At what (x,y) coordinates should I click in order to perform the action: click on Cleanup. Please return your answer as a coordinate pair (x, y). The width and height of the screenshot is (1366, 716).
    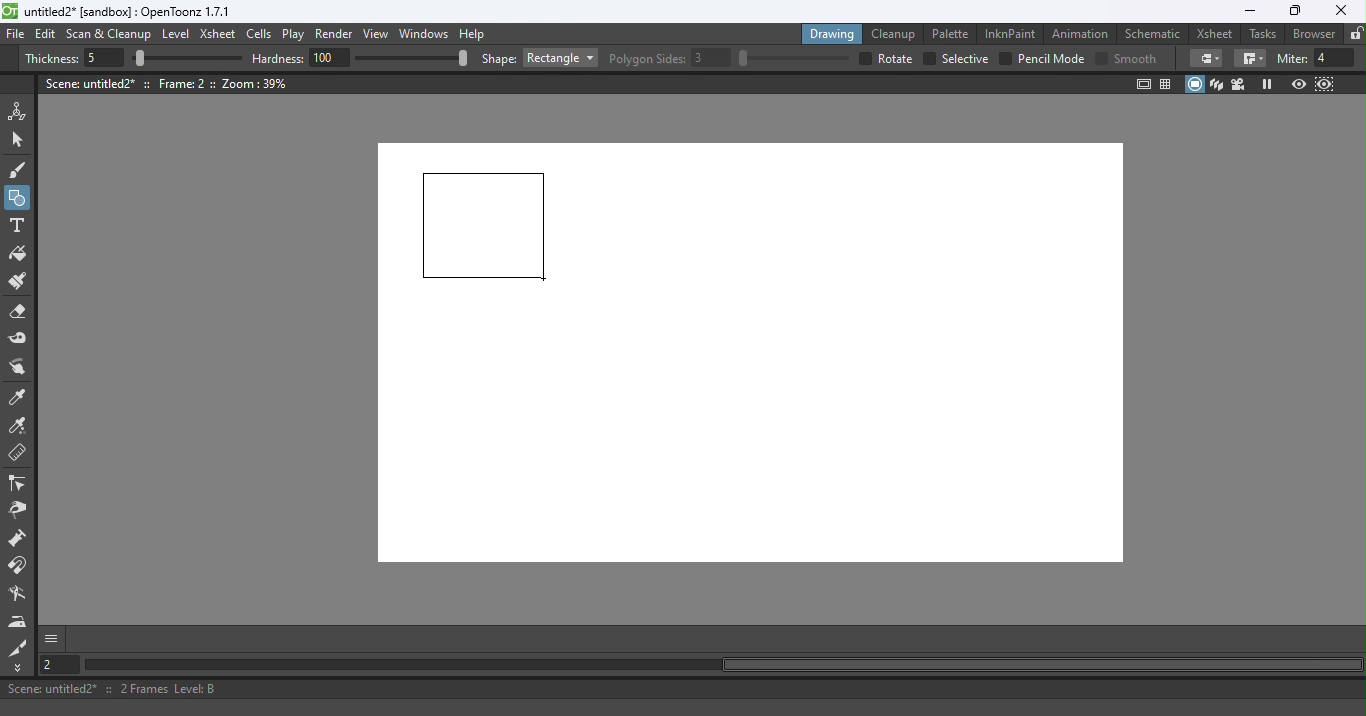
    Looking at the image, I should click on (897, 33).